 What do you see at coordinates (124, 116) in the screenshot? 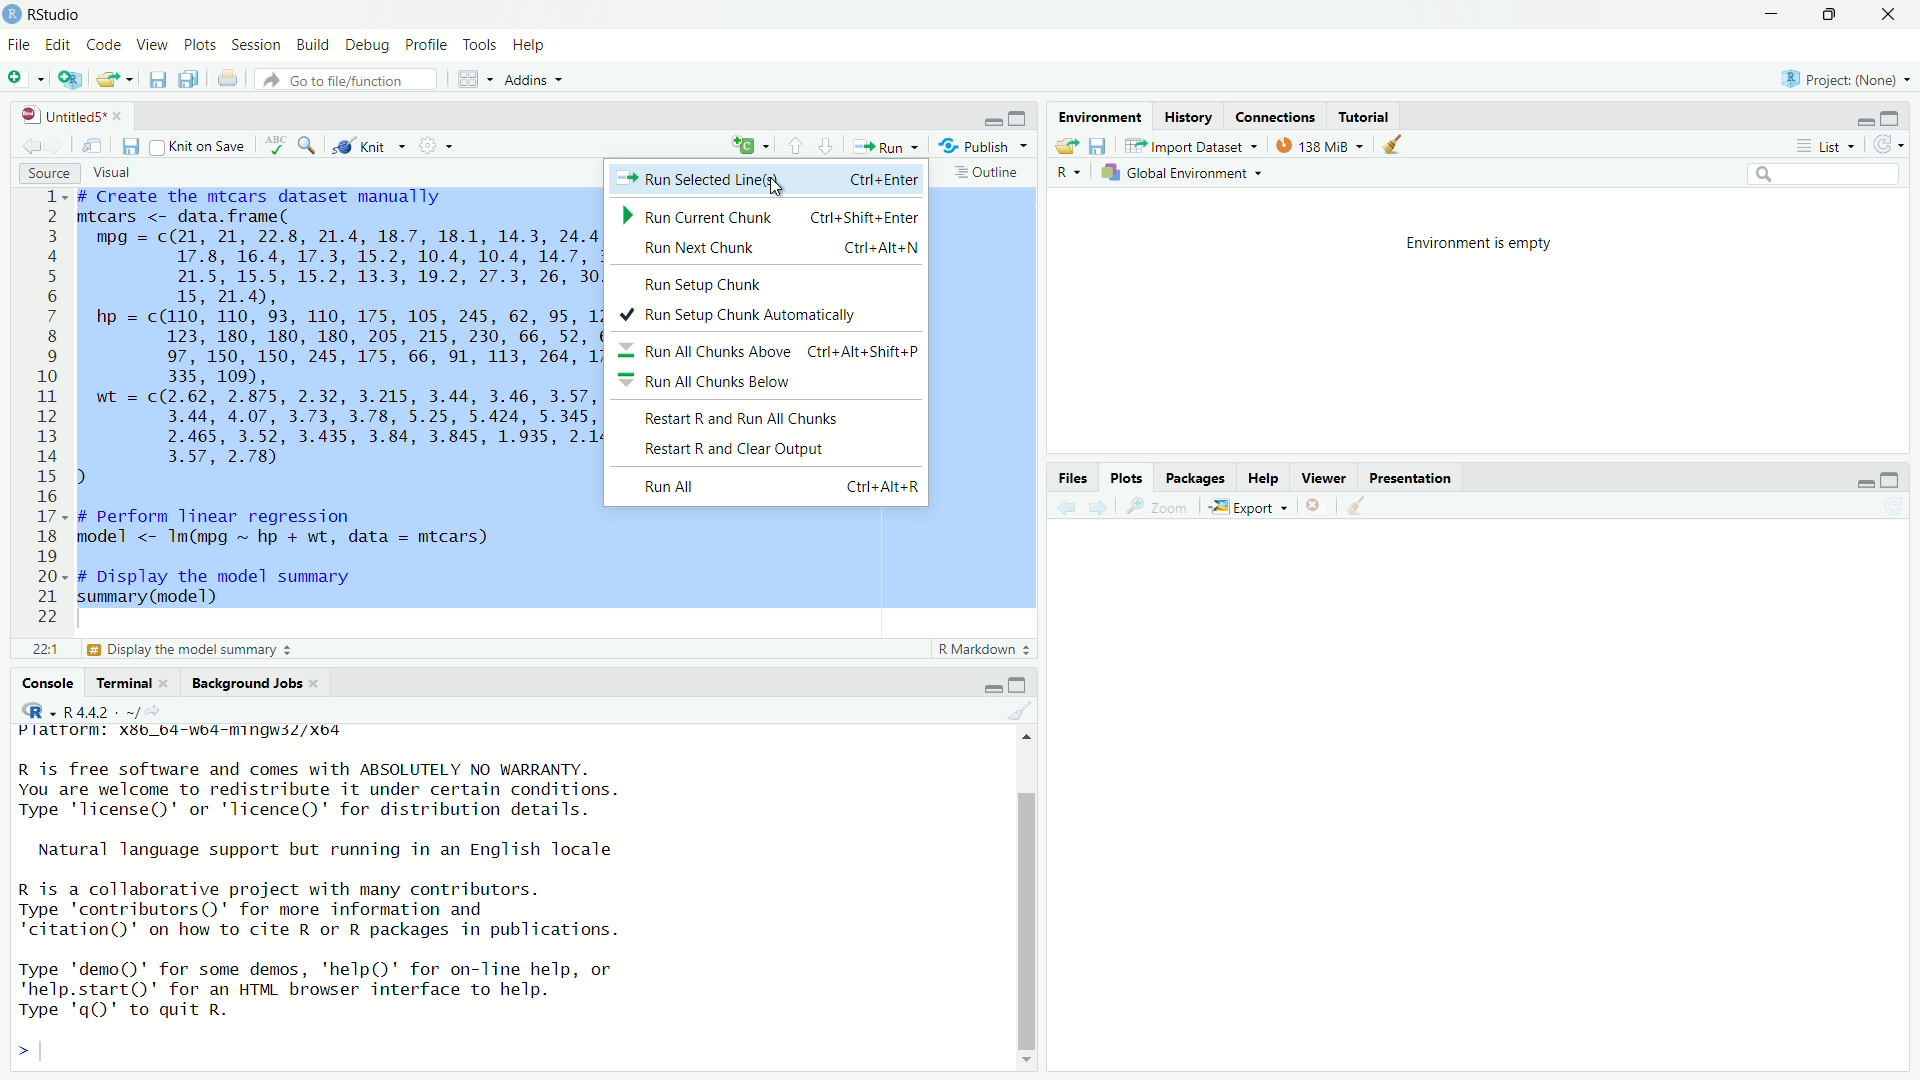
I see `close` at bounding box center [124, 116].